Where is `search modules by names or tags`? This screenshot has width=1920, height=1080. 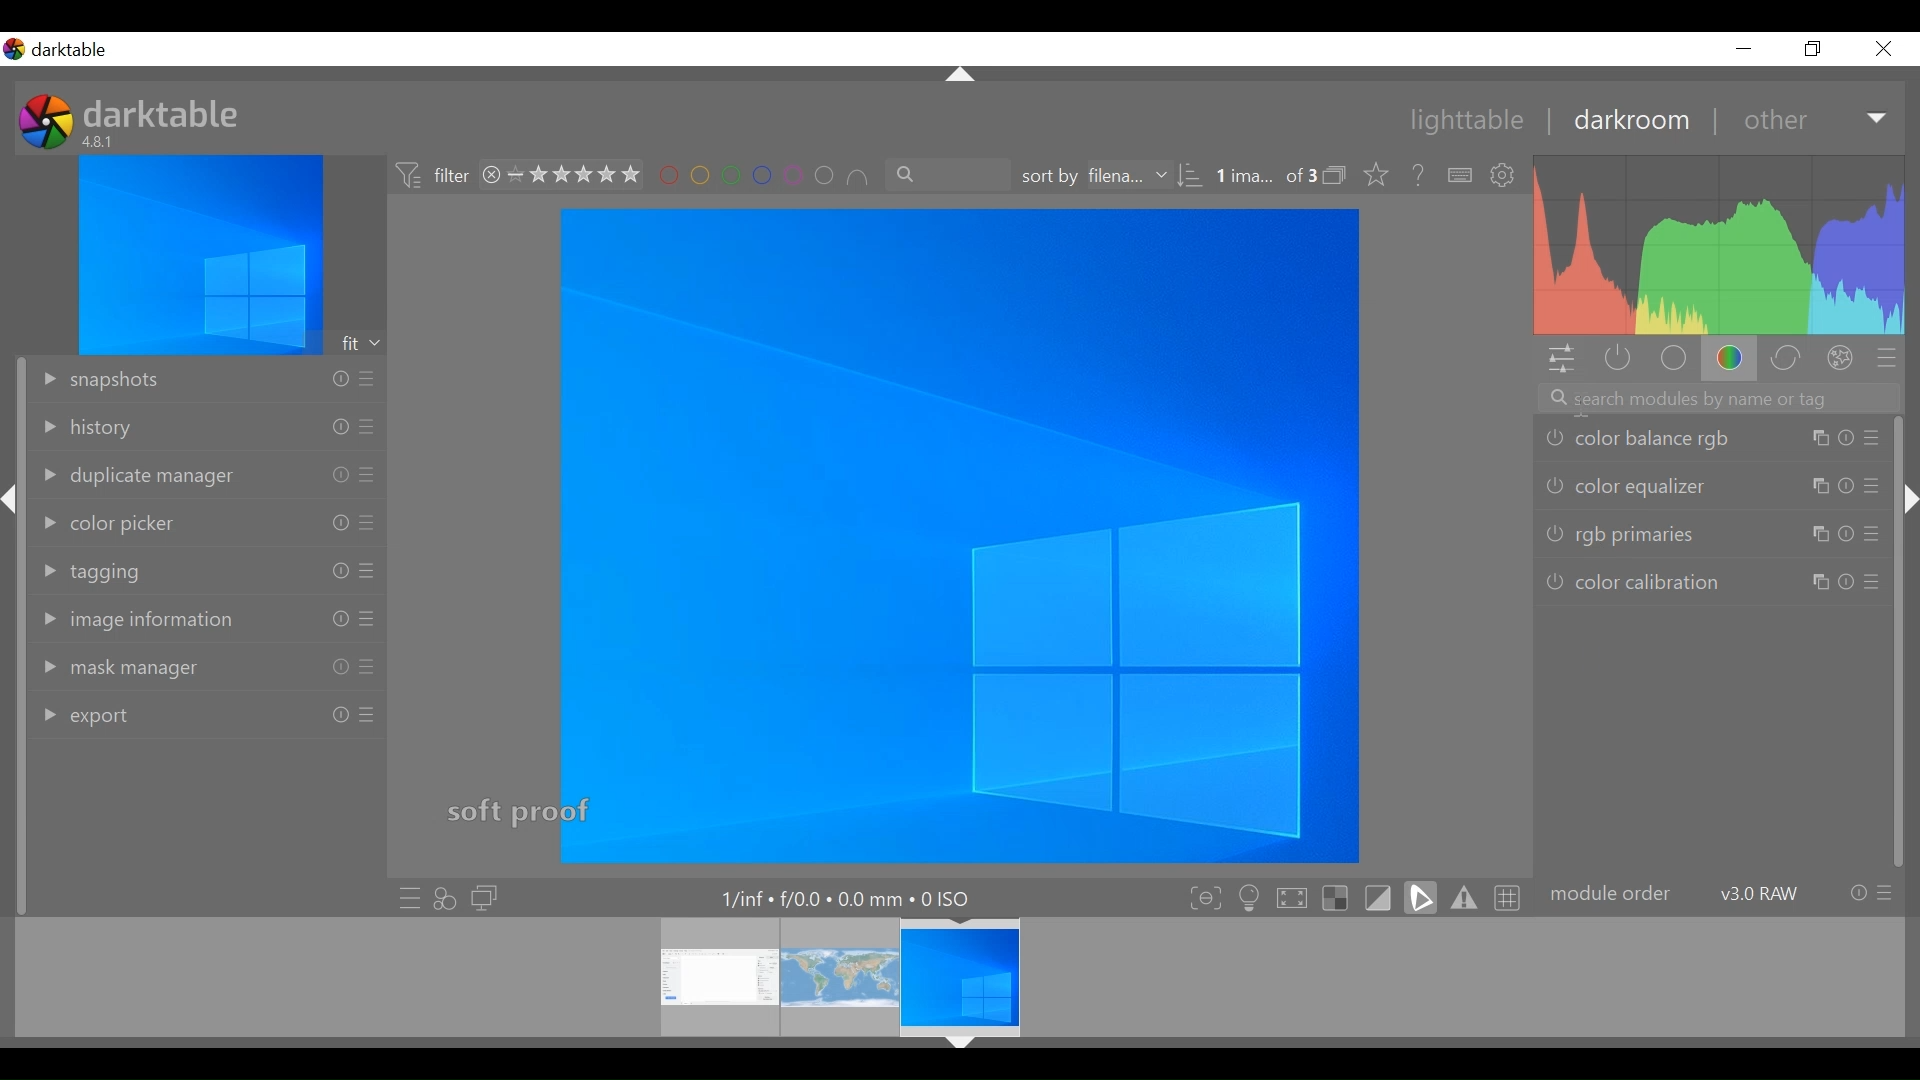 search modules by names or tags is located at coordinates (1719, 398).